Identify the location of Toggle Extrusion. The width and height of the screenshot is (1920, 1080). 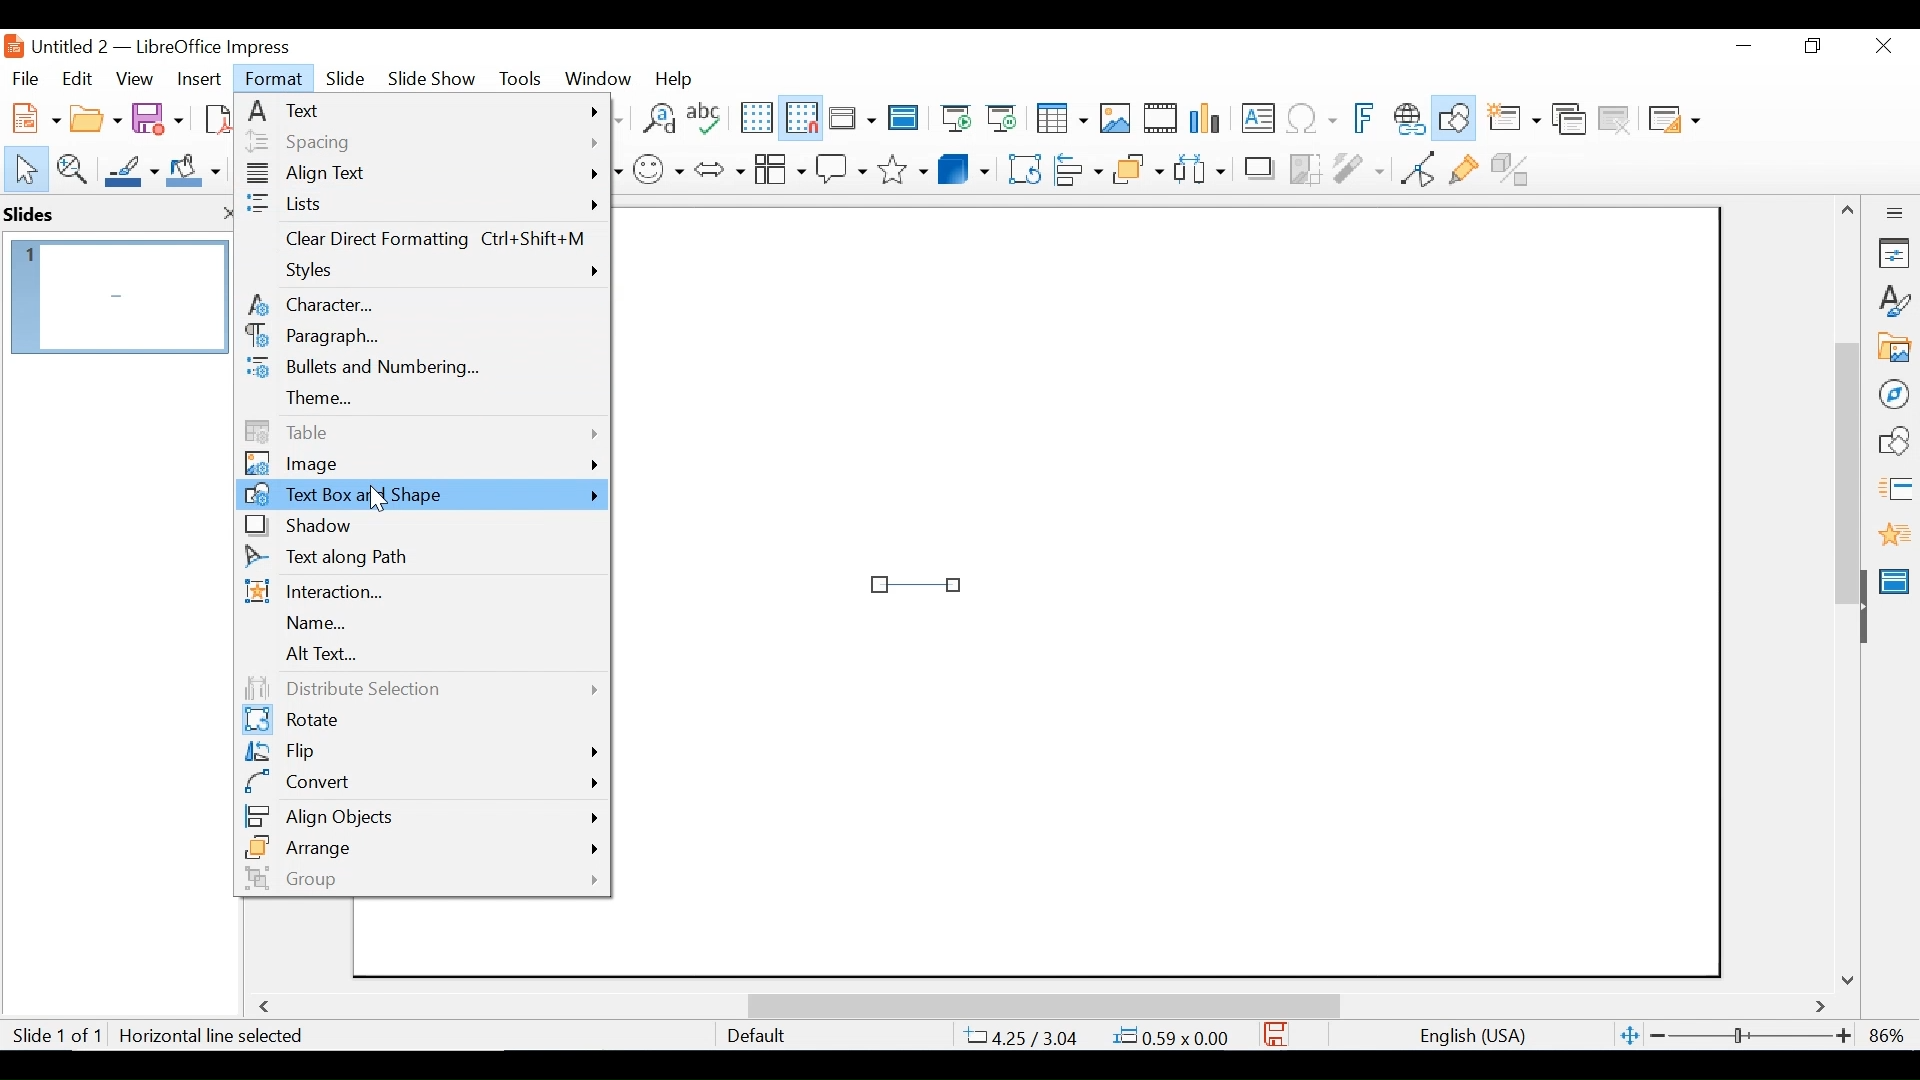
(1515, 167).